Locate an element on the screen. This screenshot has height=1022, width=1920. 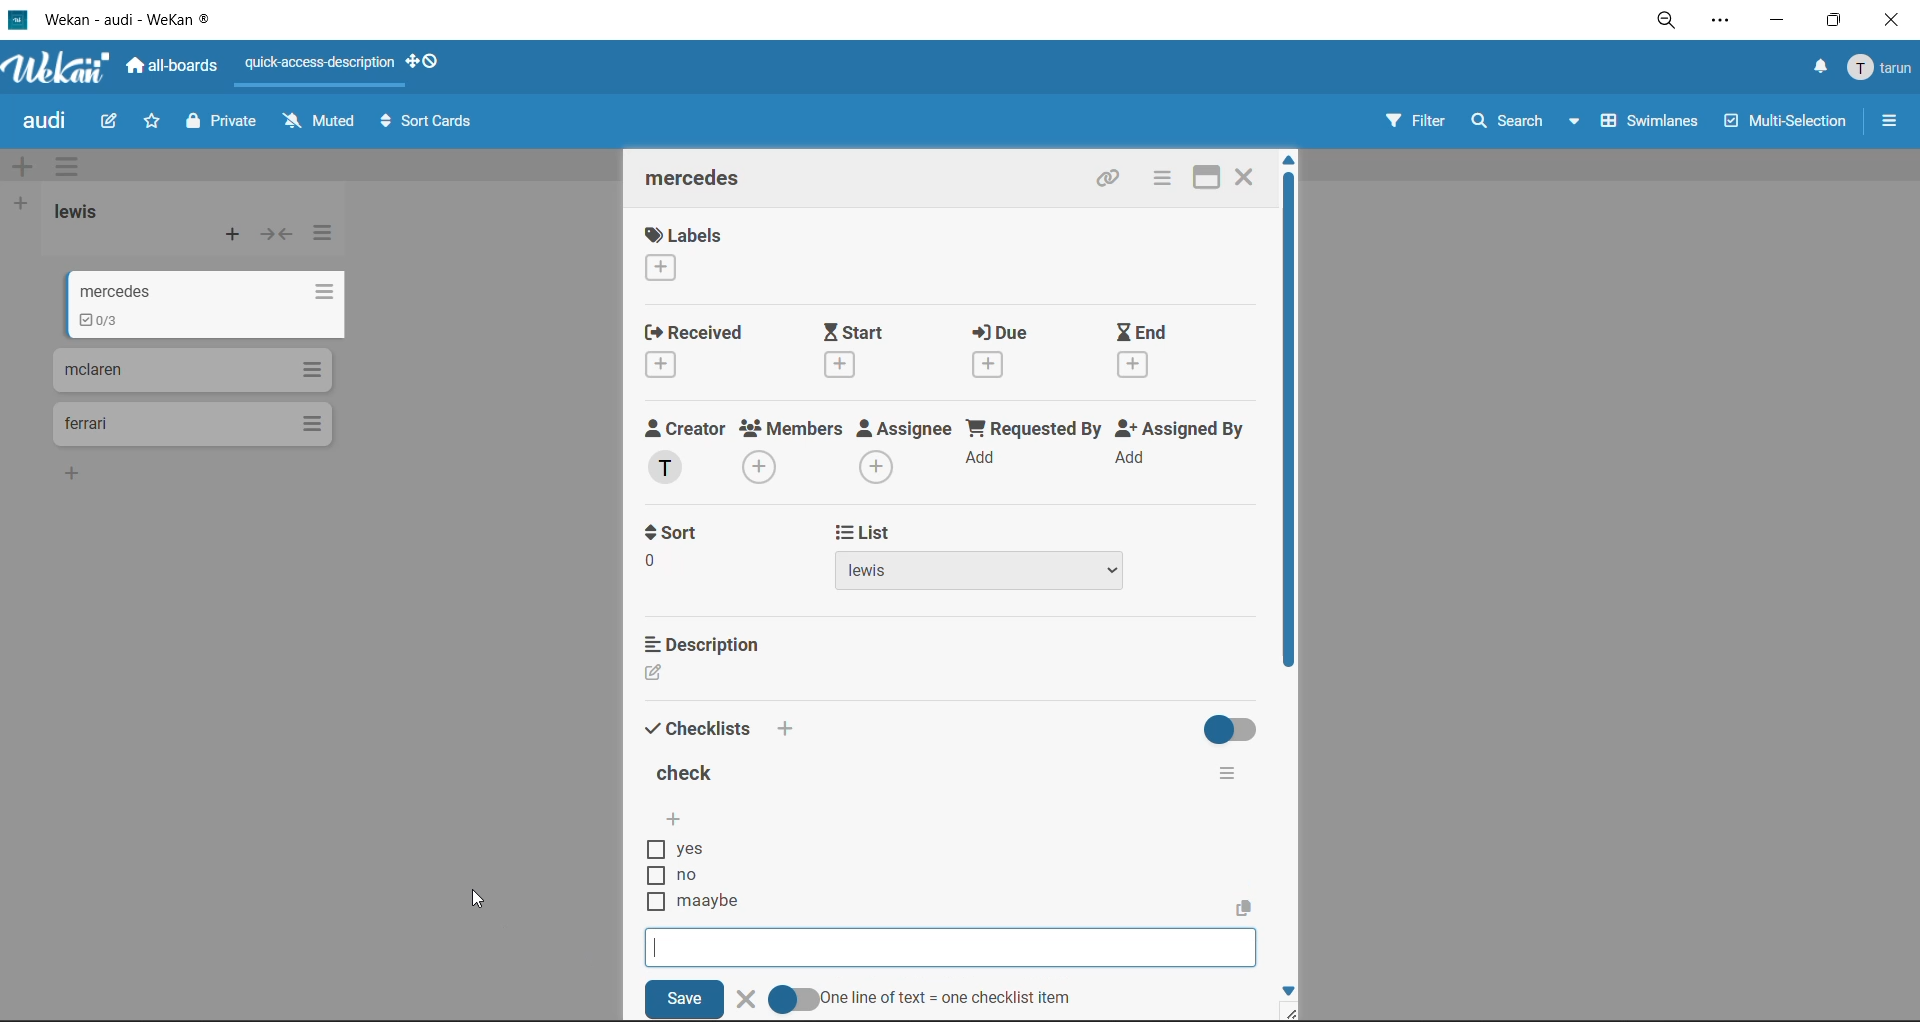
new checklist item added is located at coordinates (695, 902).